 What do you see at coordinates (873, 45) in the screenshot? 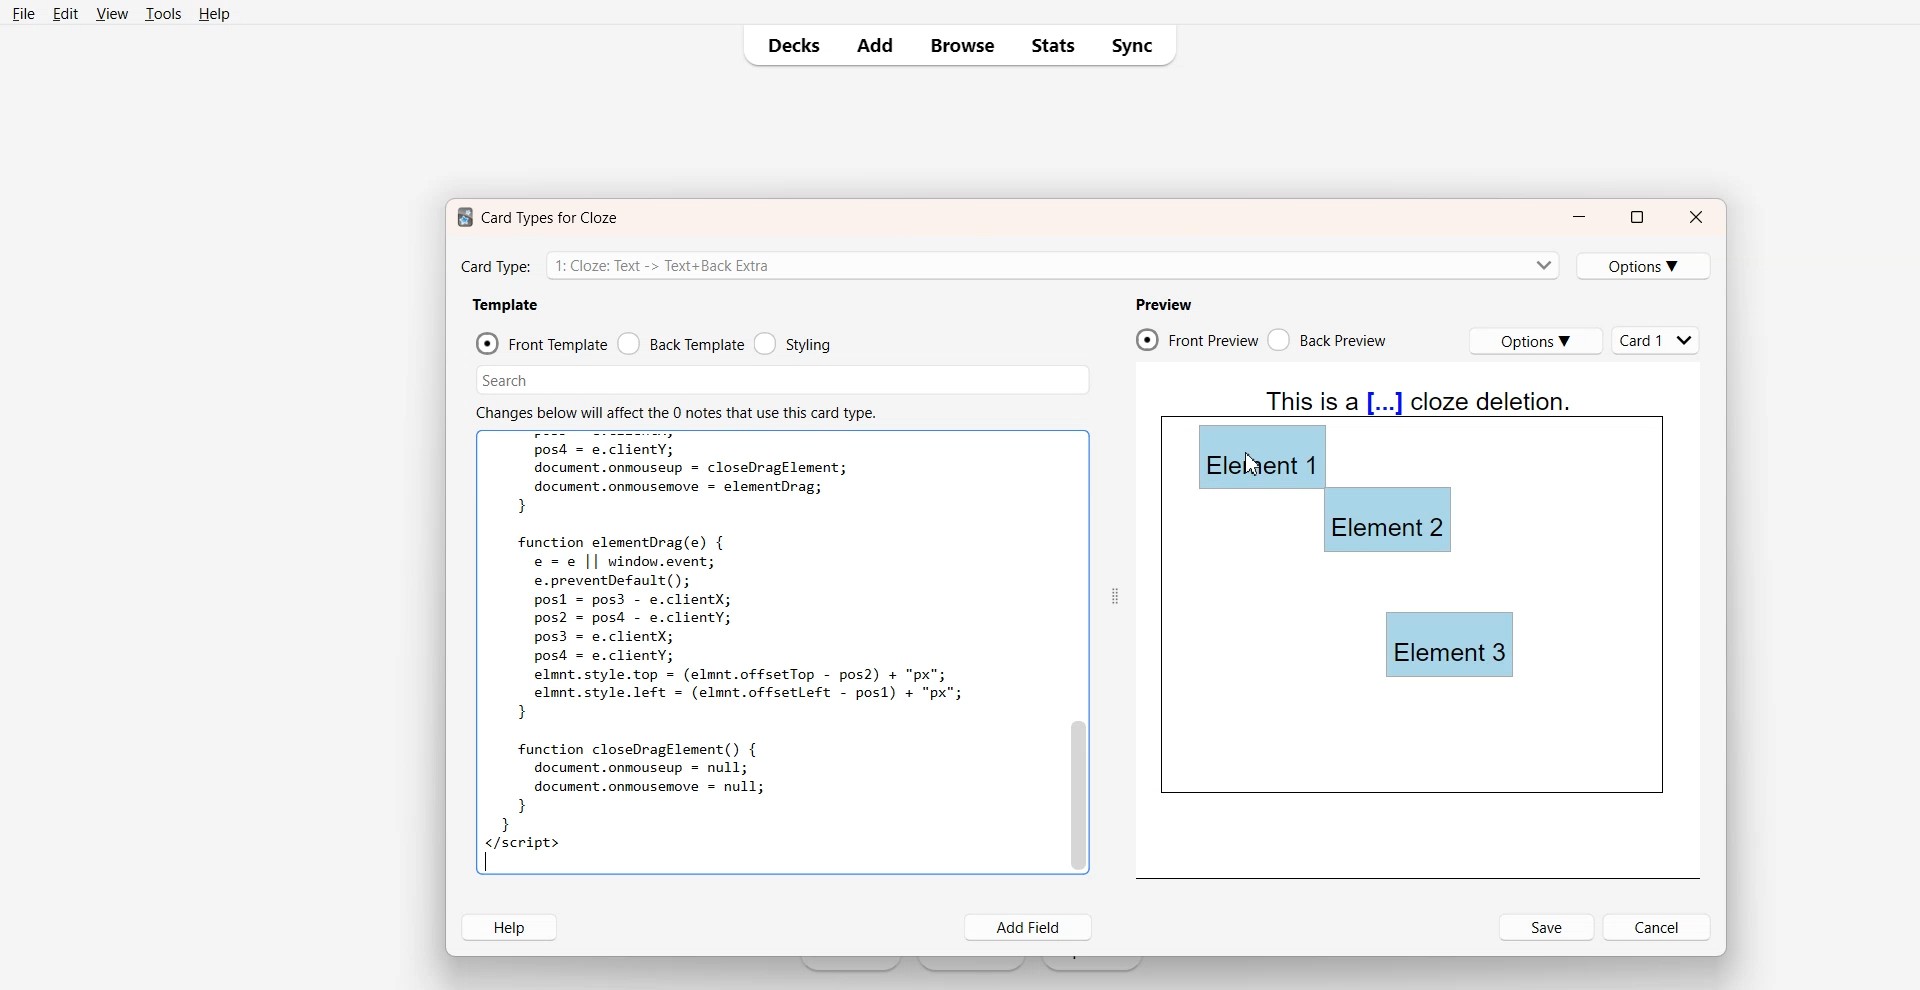
I see `Add` at bounding box center [873, 45].